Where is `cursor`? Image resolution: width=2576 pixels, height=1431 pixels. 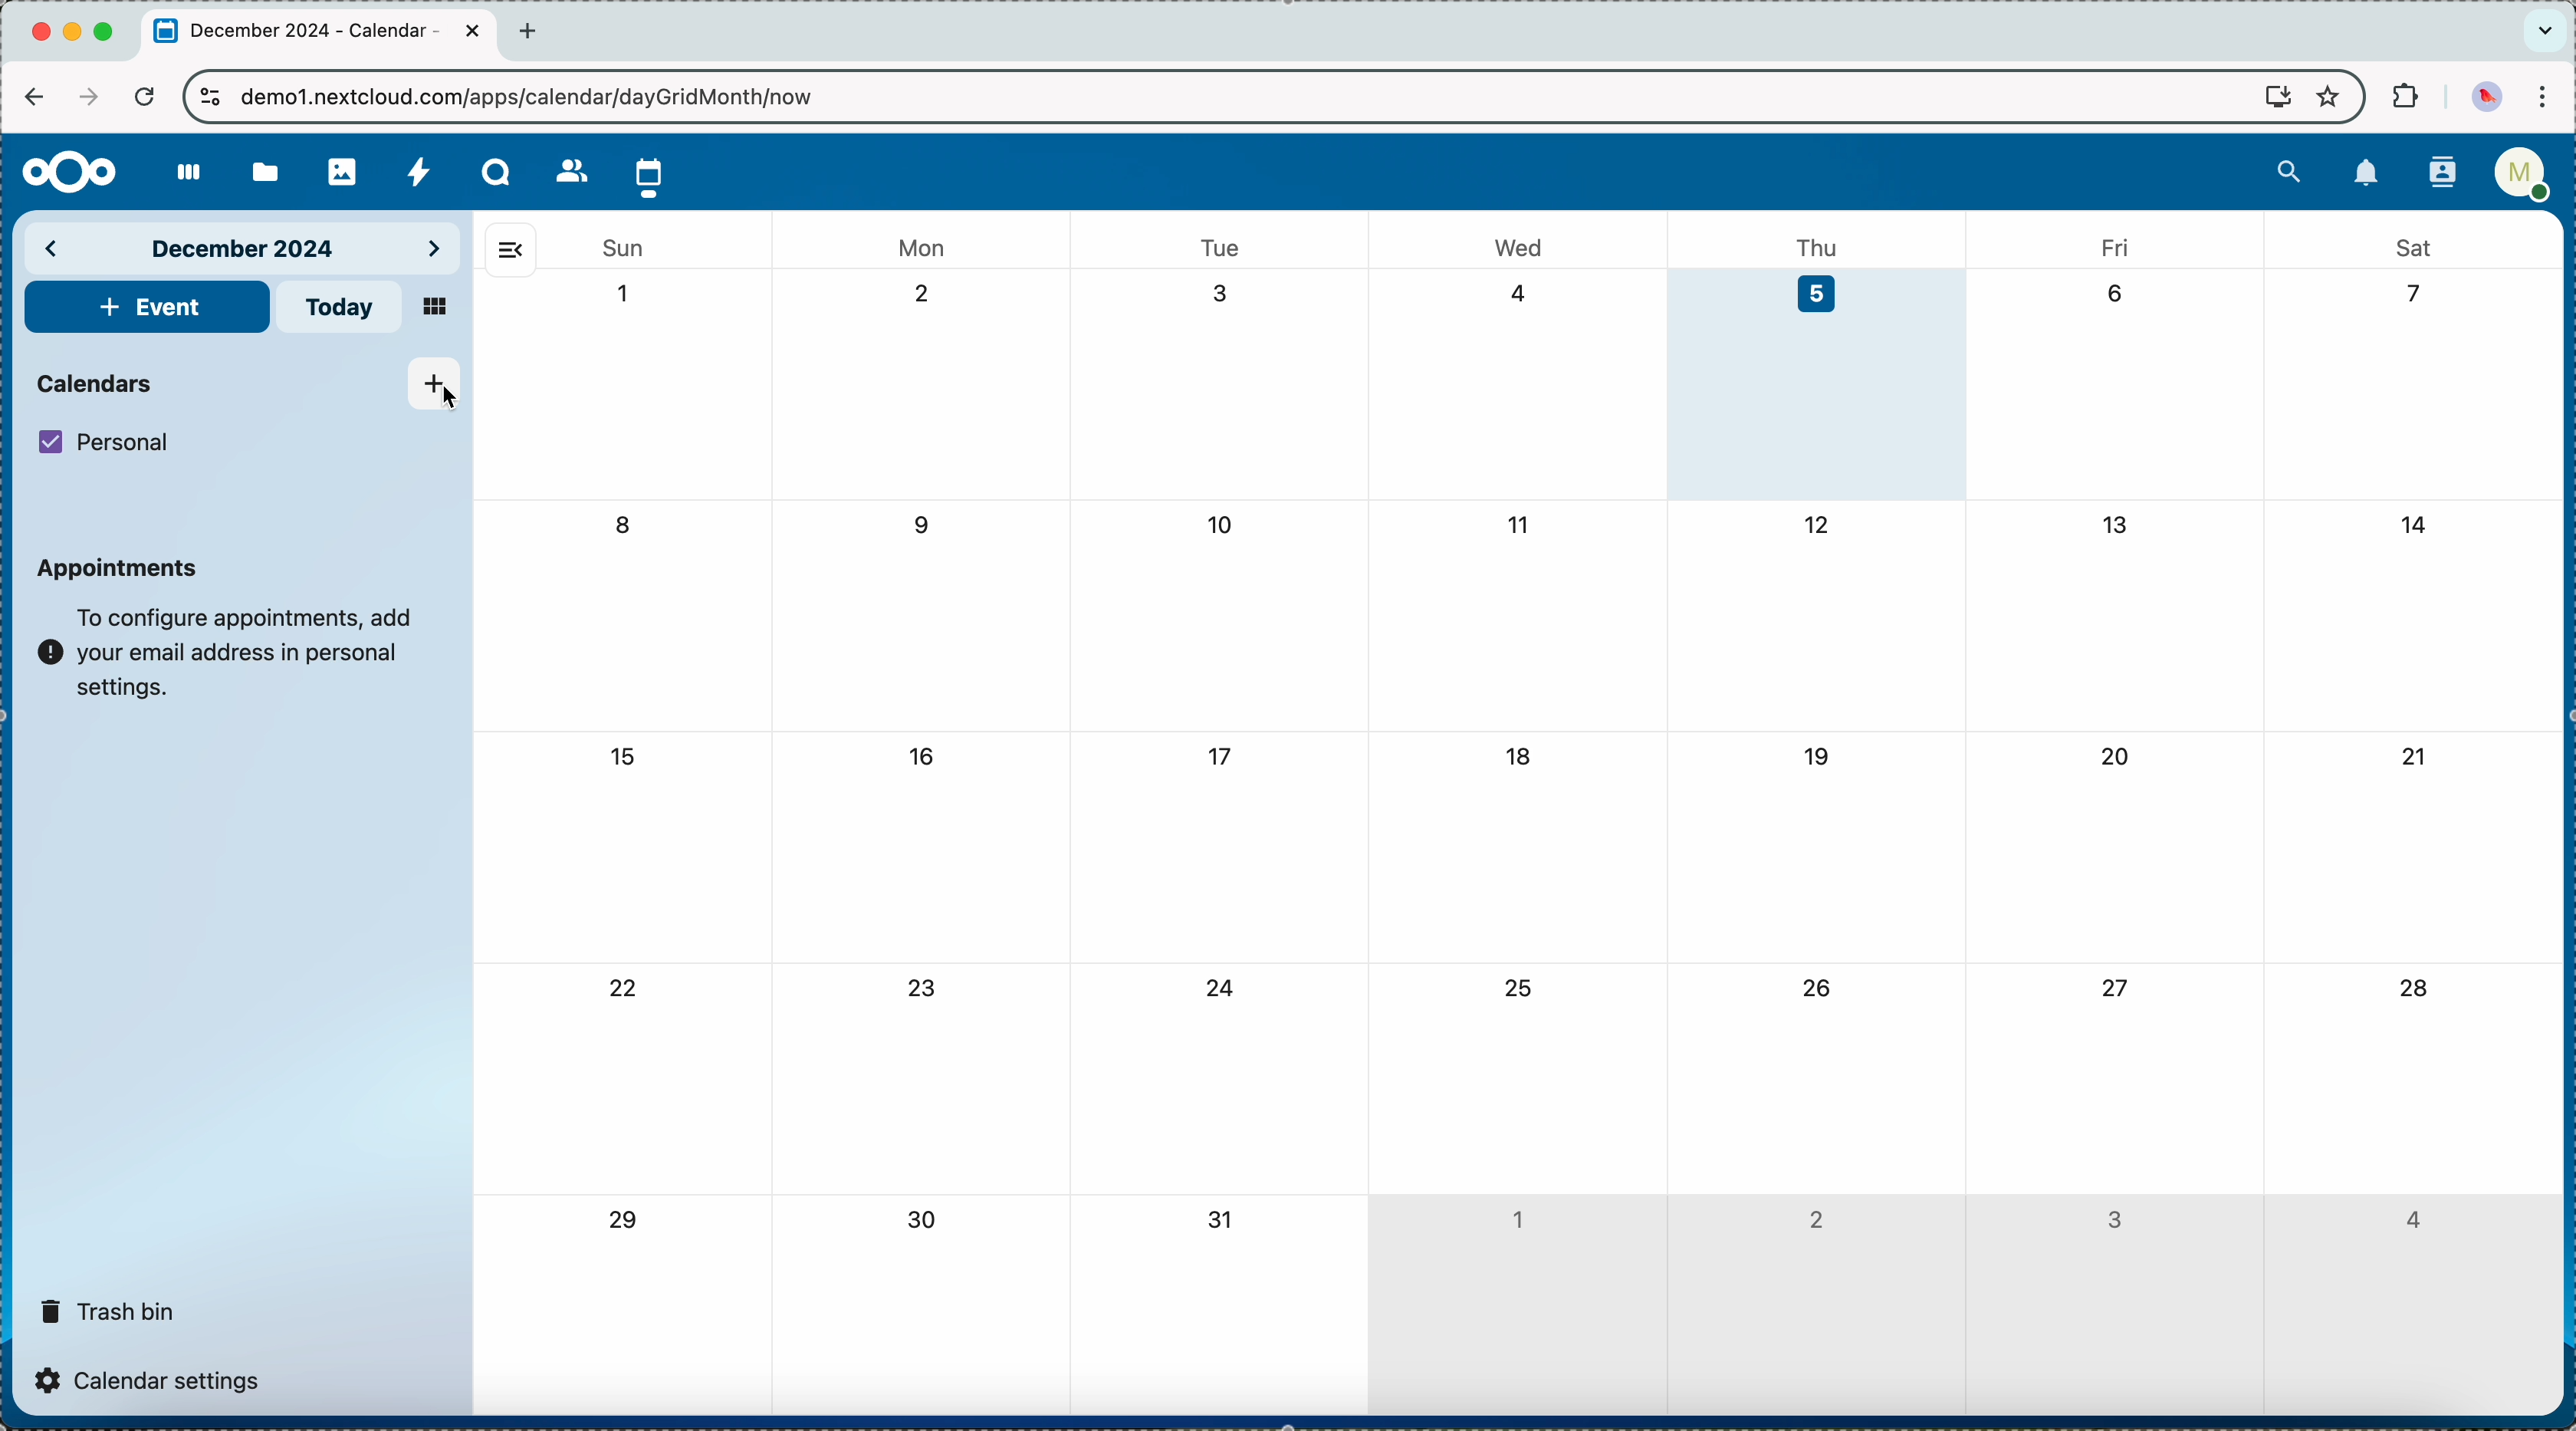 cursor is located at coordinates (452, 401).